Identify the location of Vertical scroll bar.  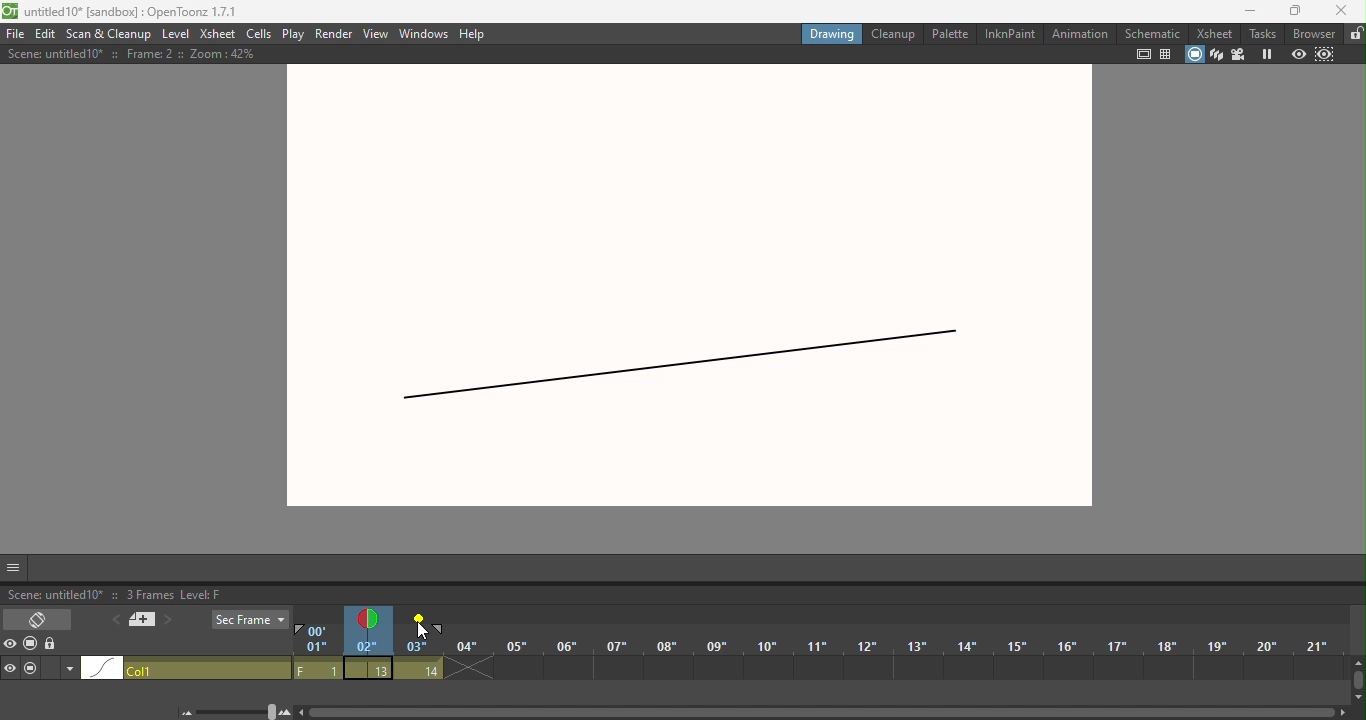
(1356, 682).